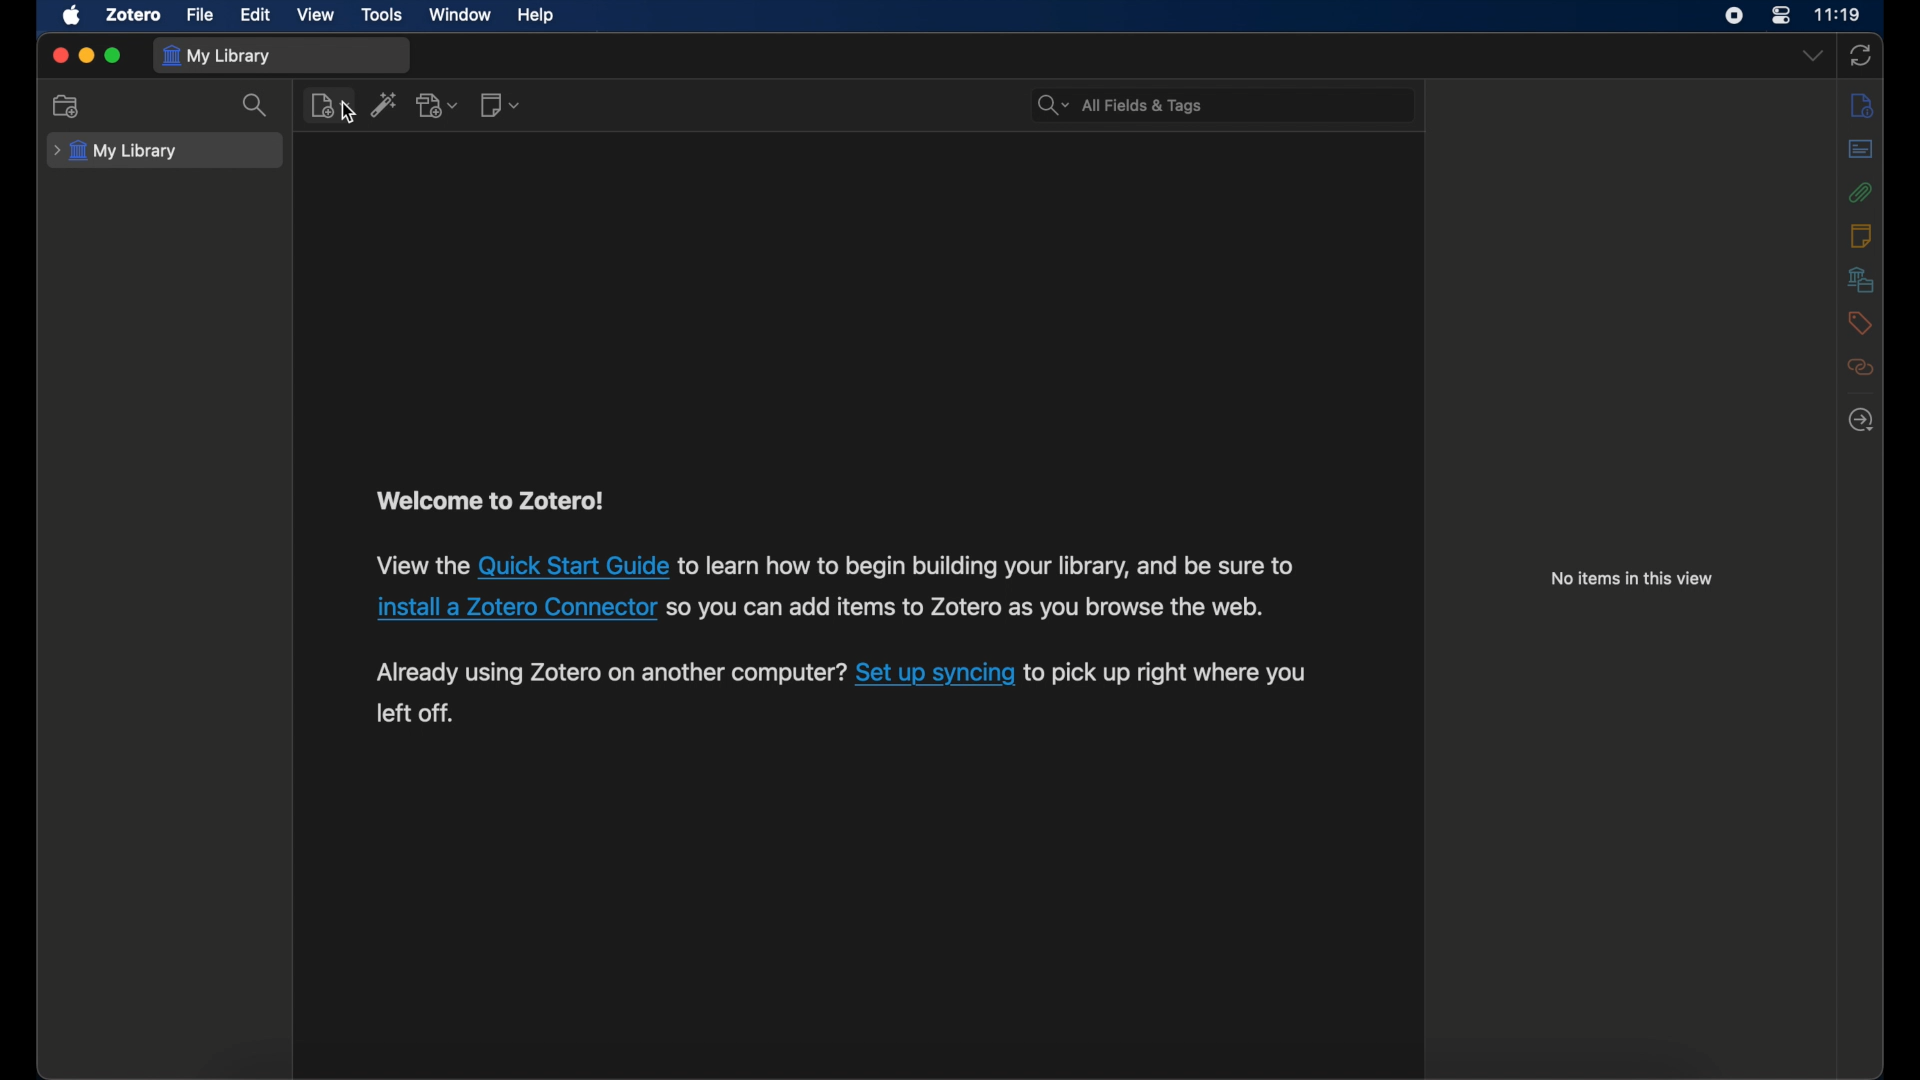 This screenshot has width=1920, height=1080. What do you see at coordinates (461, 15) in the screenshot?
I see `window` at bounding box center [461, 15].